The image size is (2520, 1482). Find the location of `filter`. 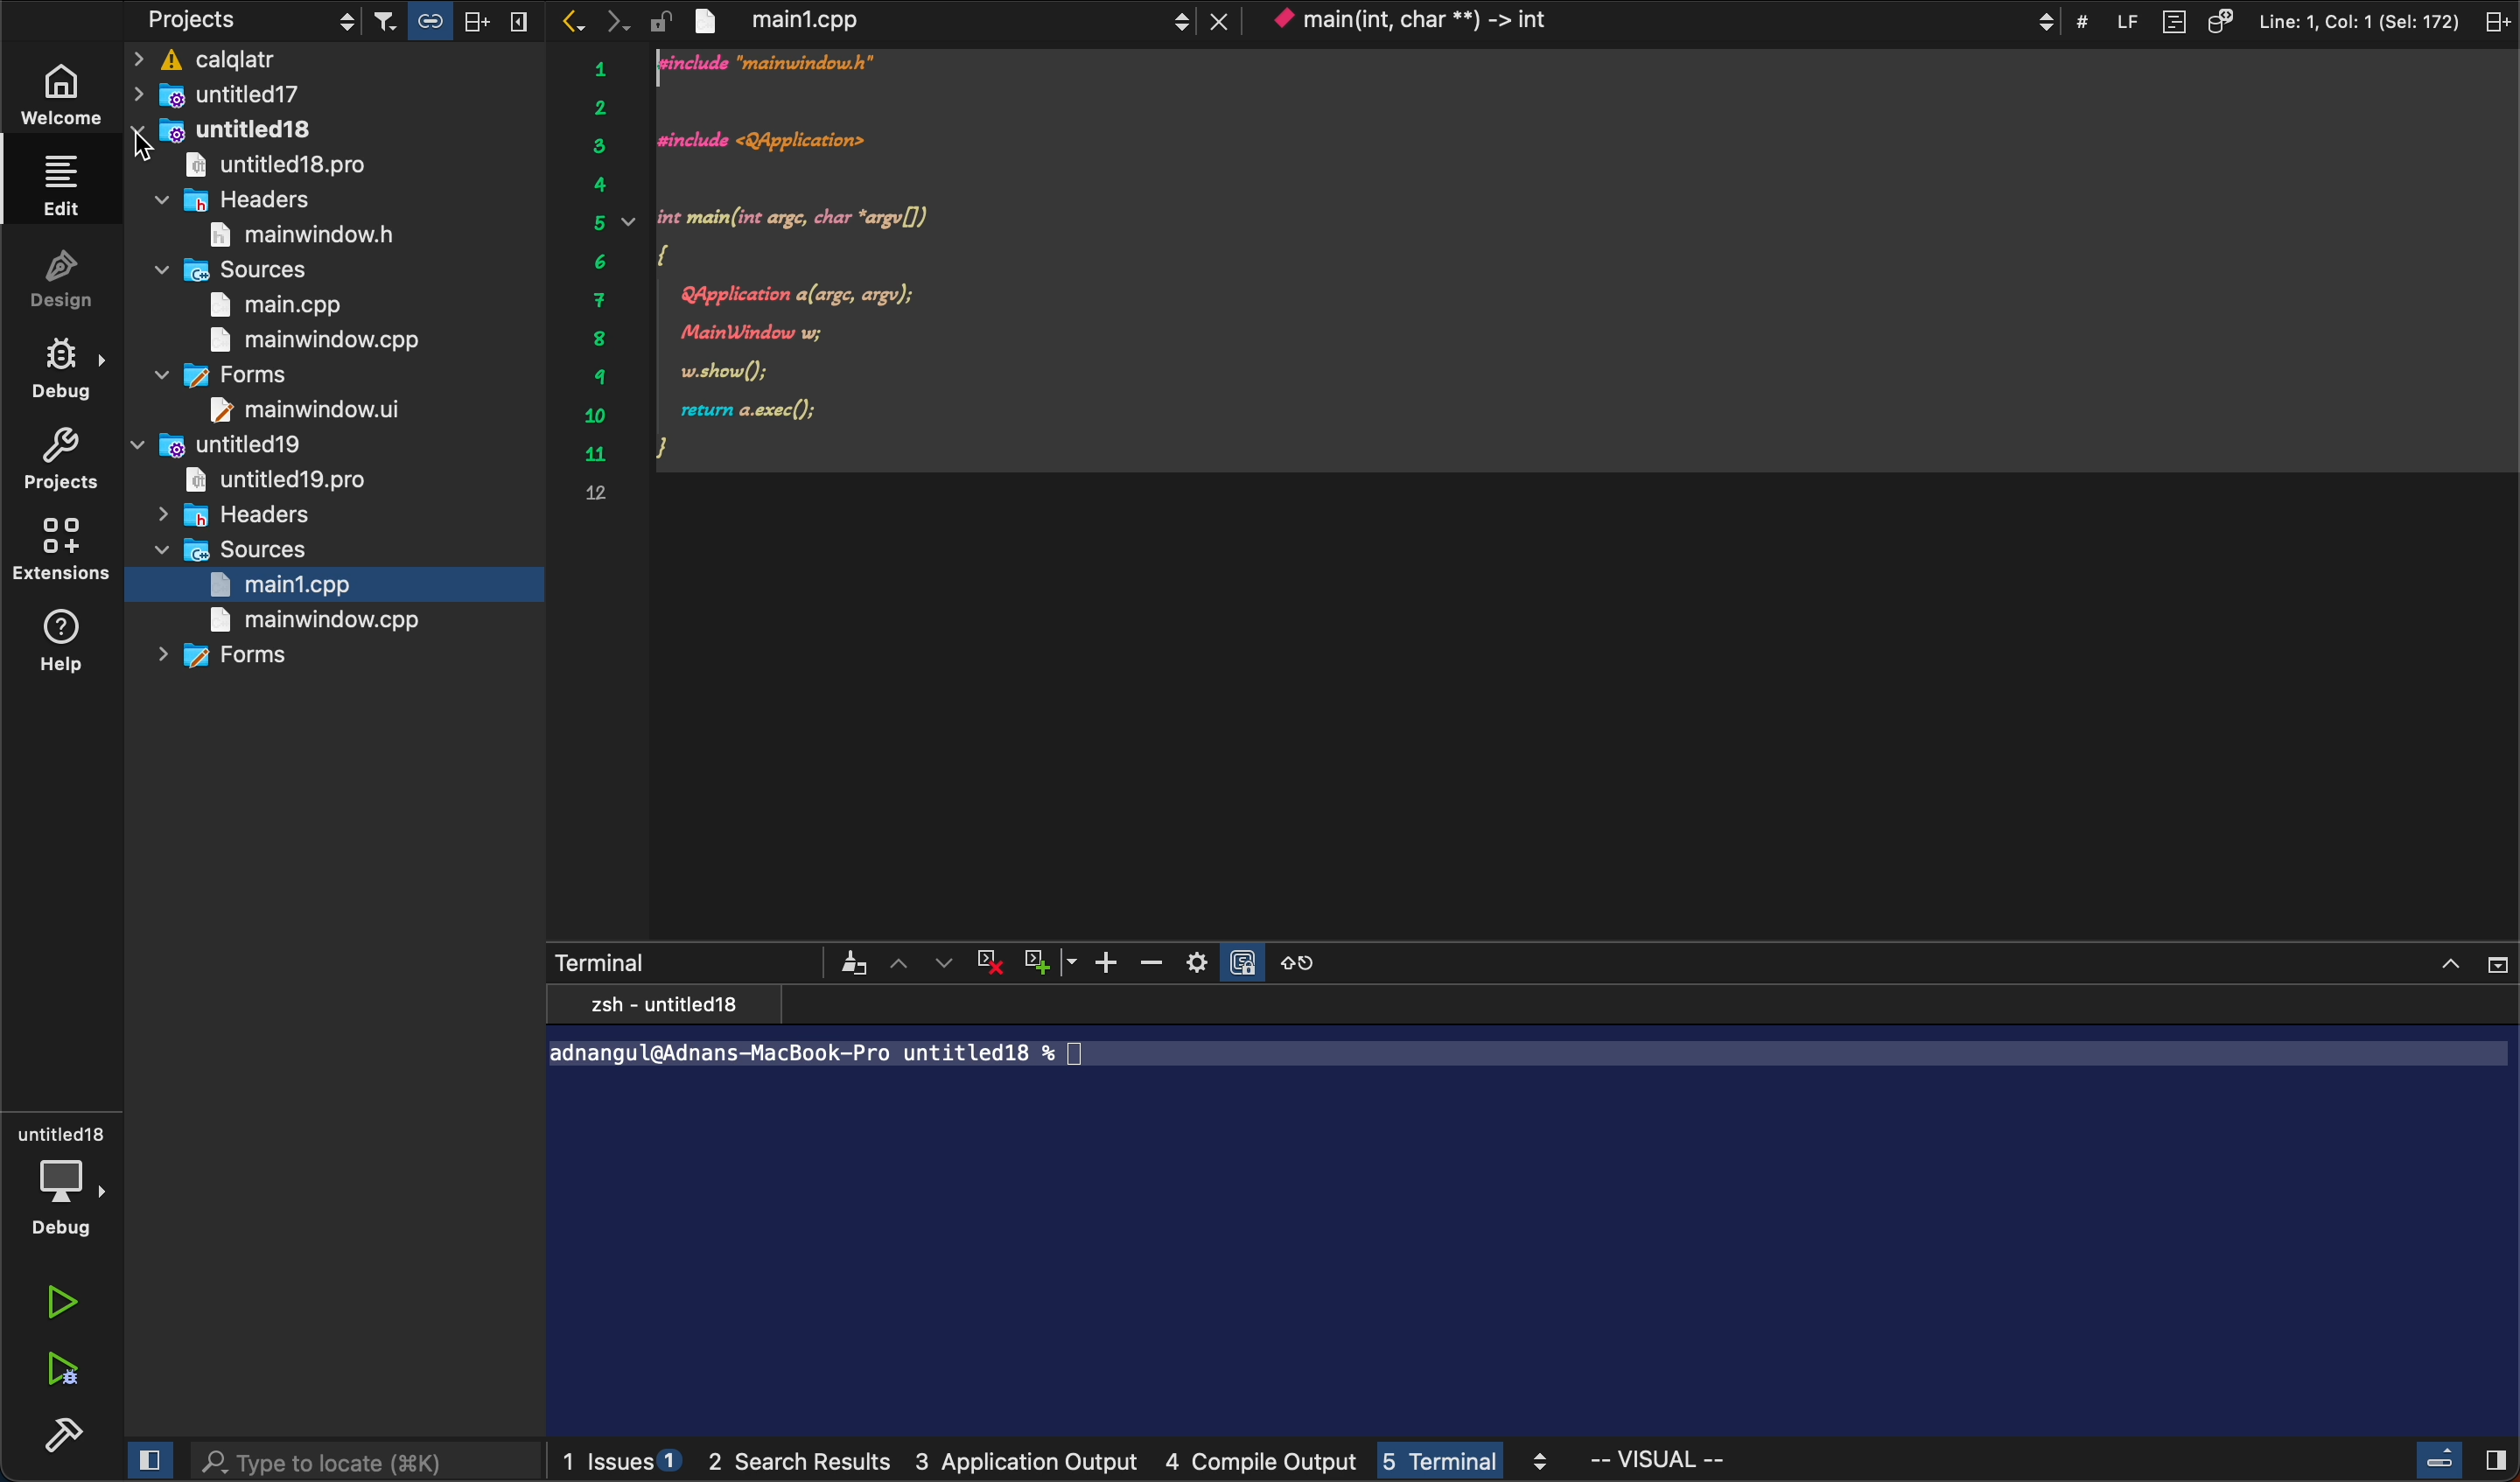

filter is located at coordinates (445, 22).